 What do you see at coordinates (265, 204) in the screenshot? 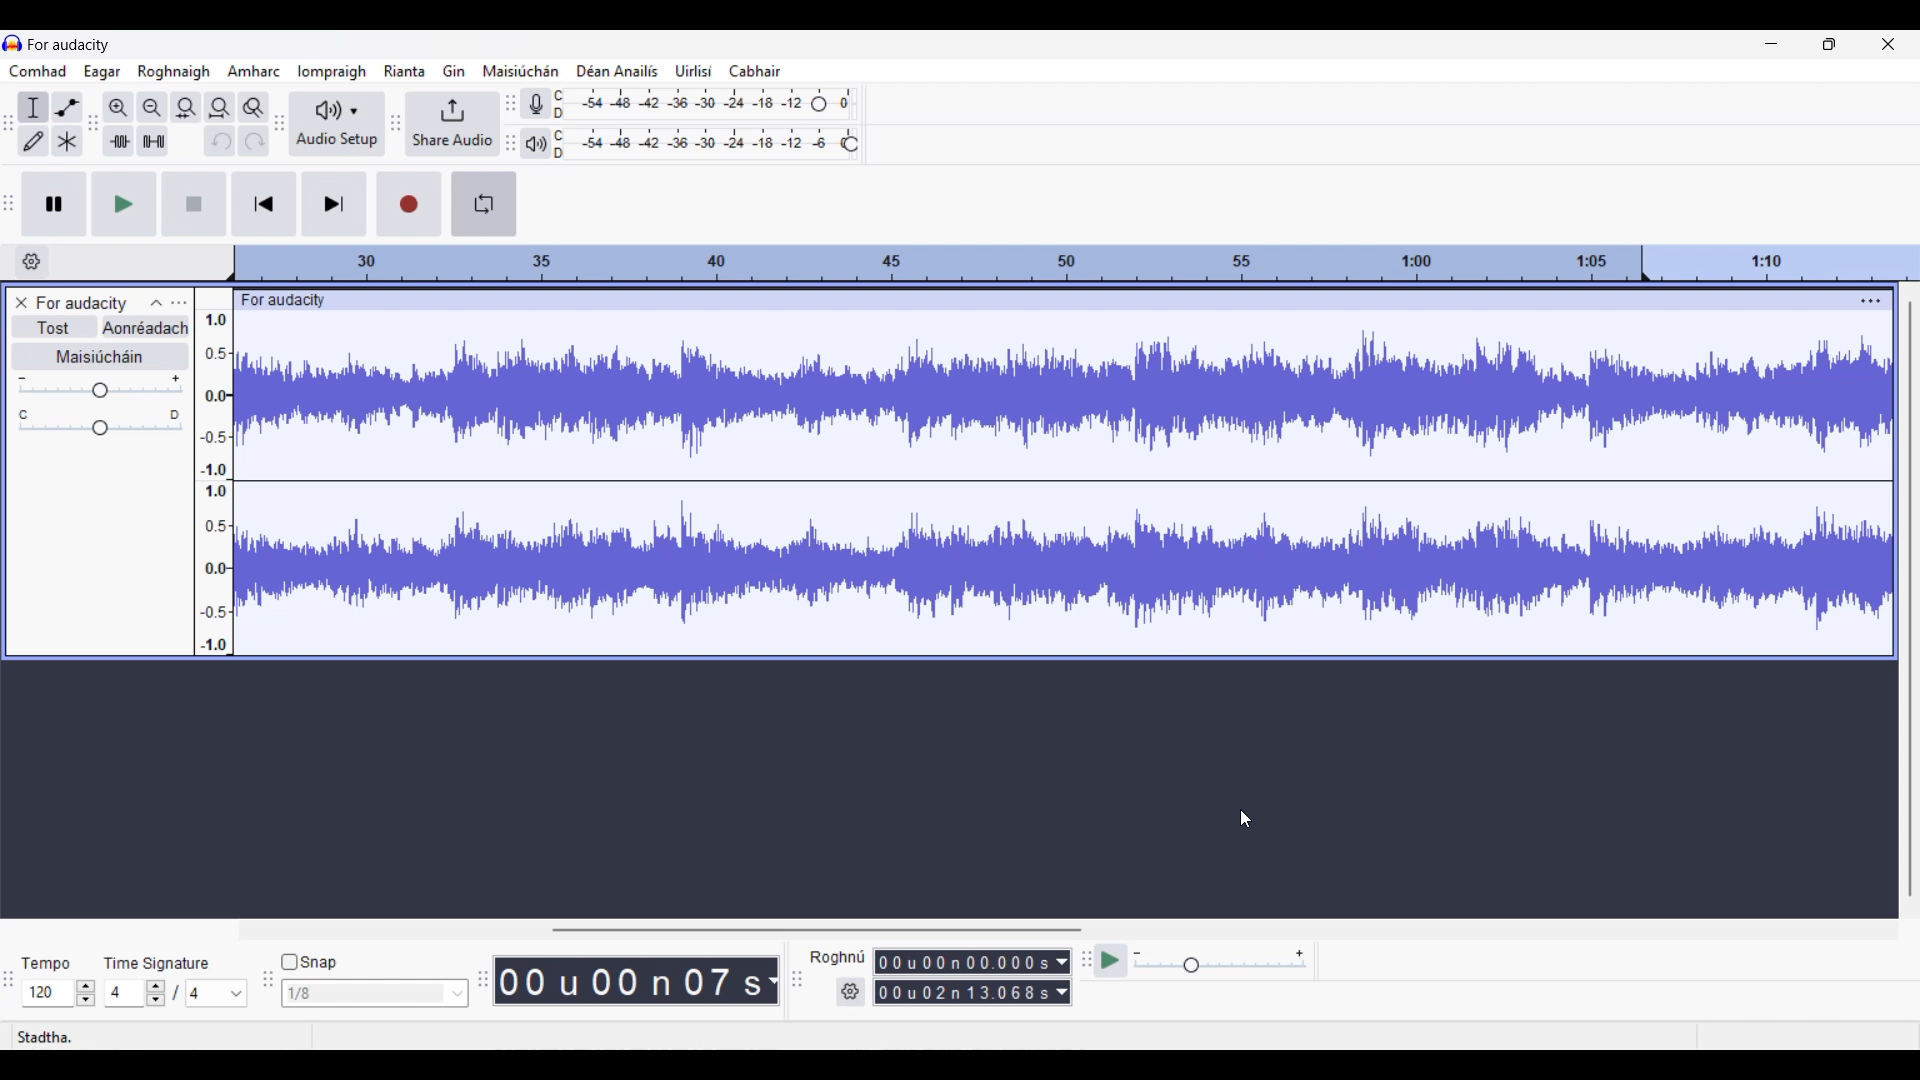
I see `Skip/Select to start` at bounding box center [265, 204].